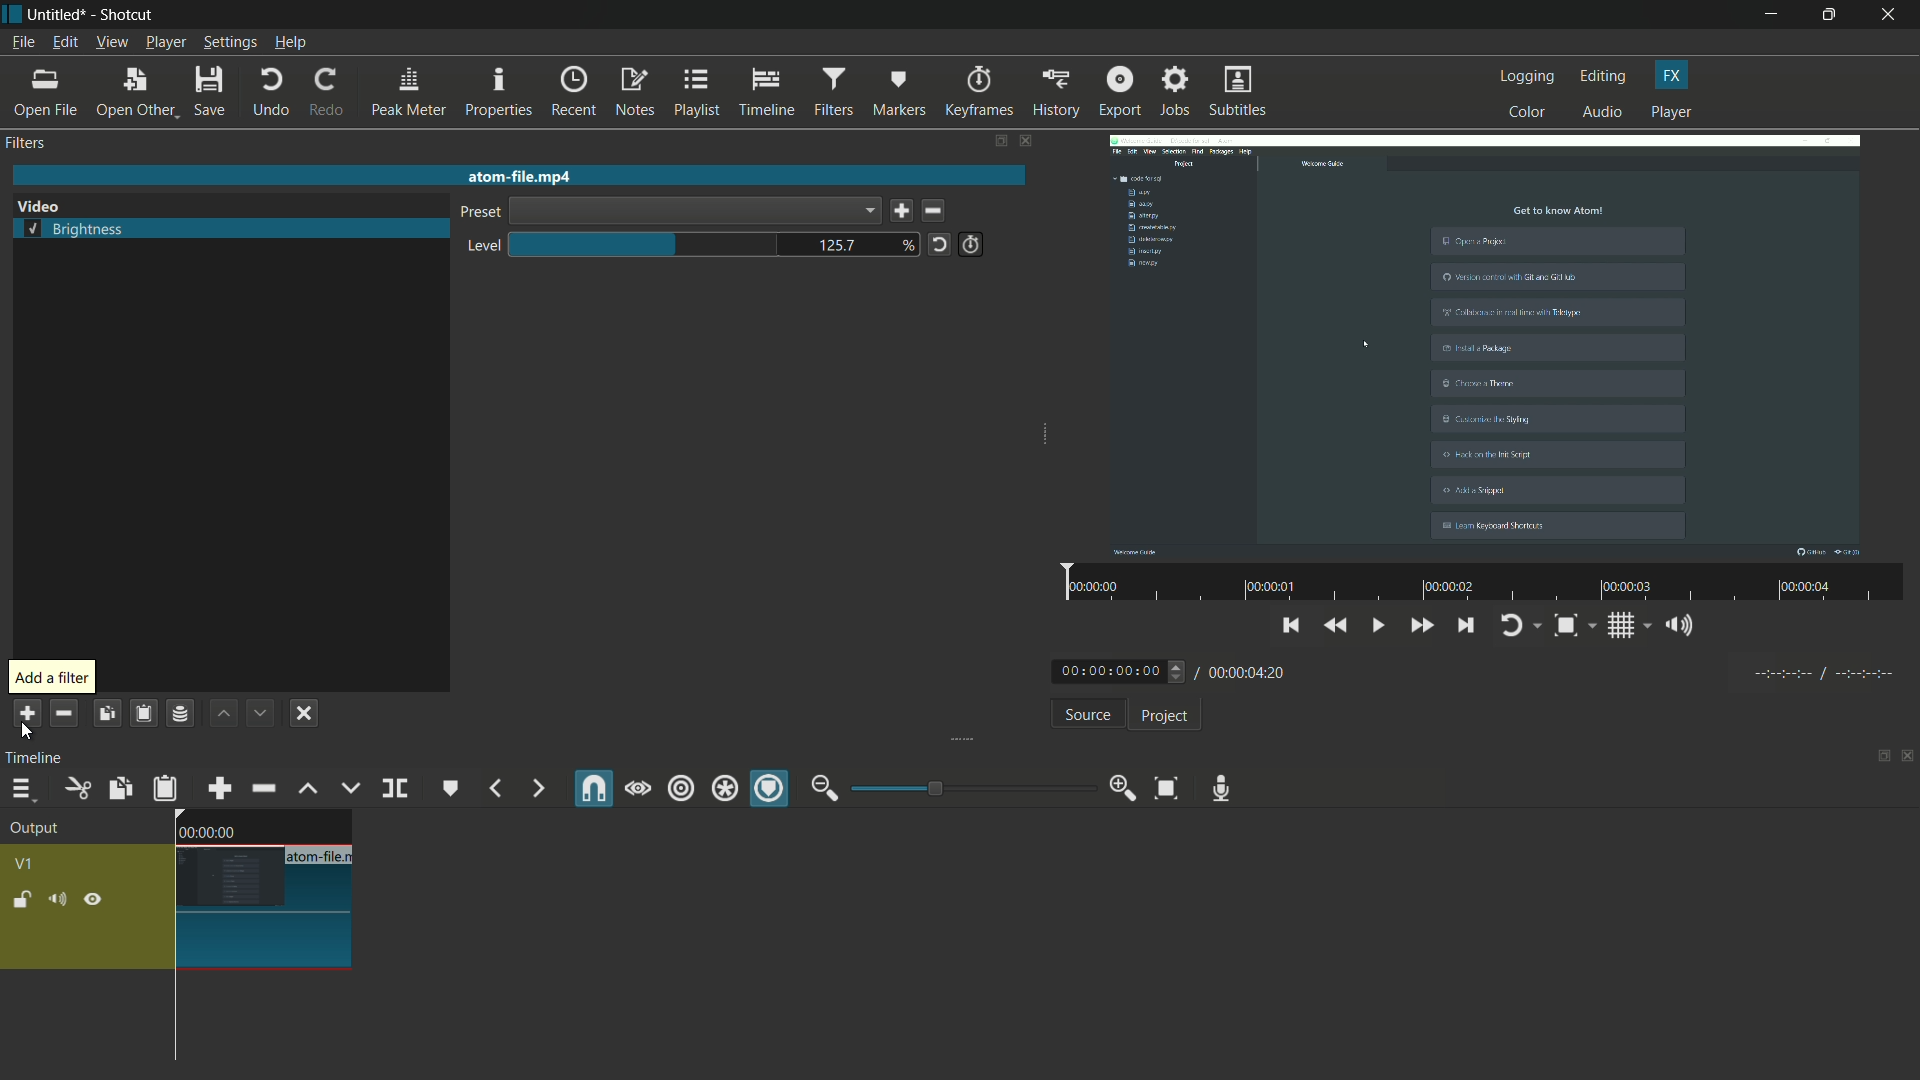  What do you see at coordinates (38, 207) in the screenshot?
I see `video` at bounding box center [38, 207].